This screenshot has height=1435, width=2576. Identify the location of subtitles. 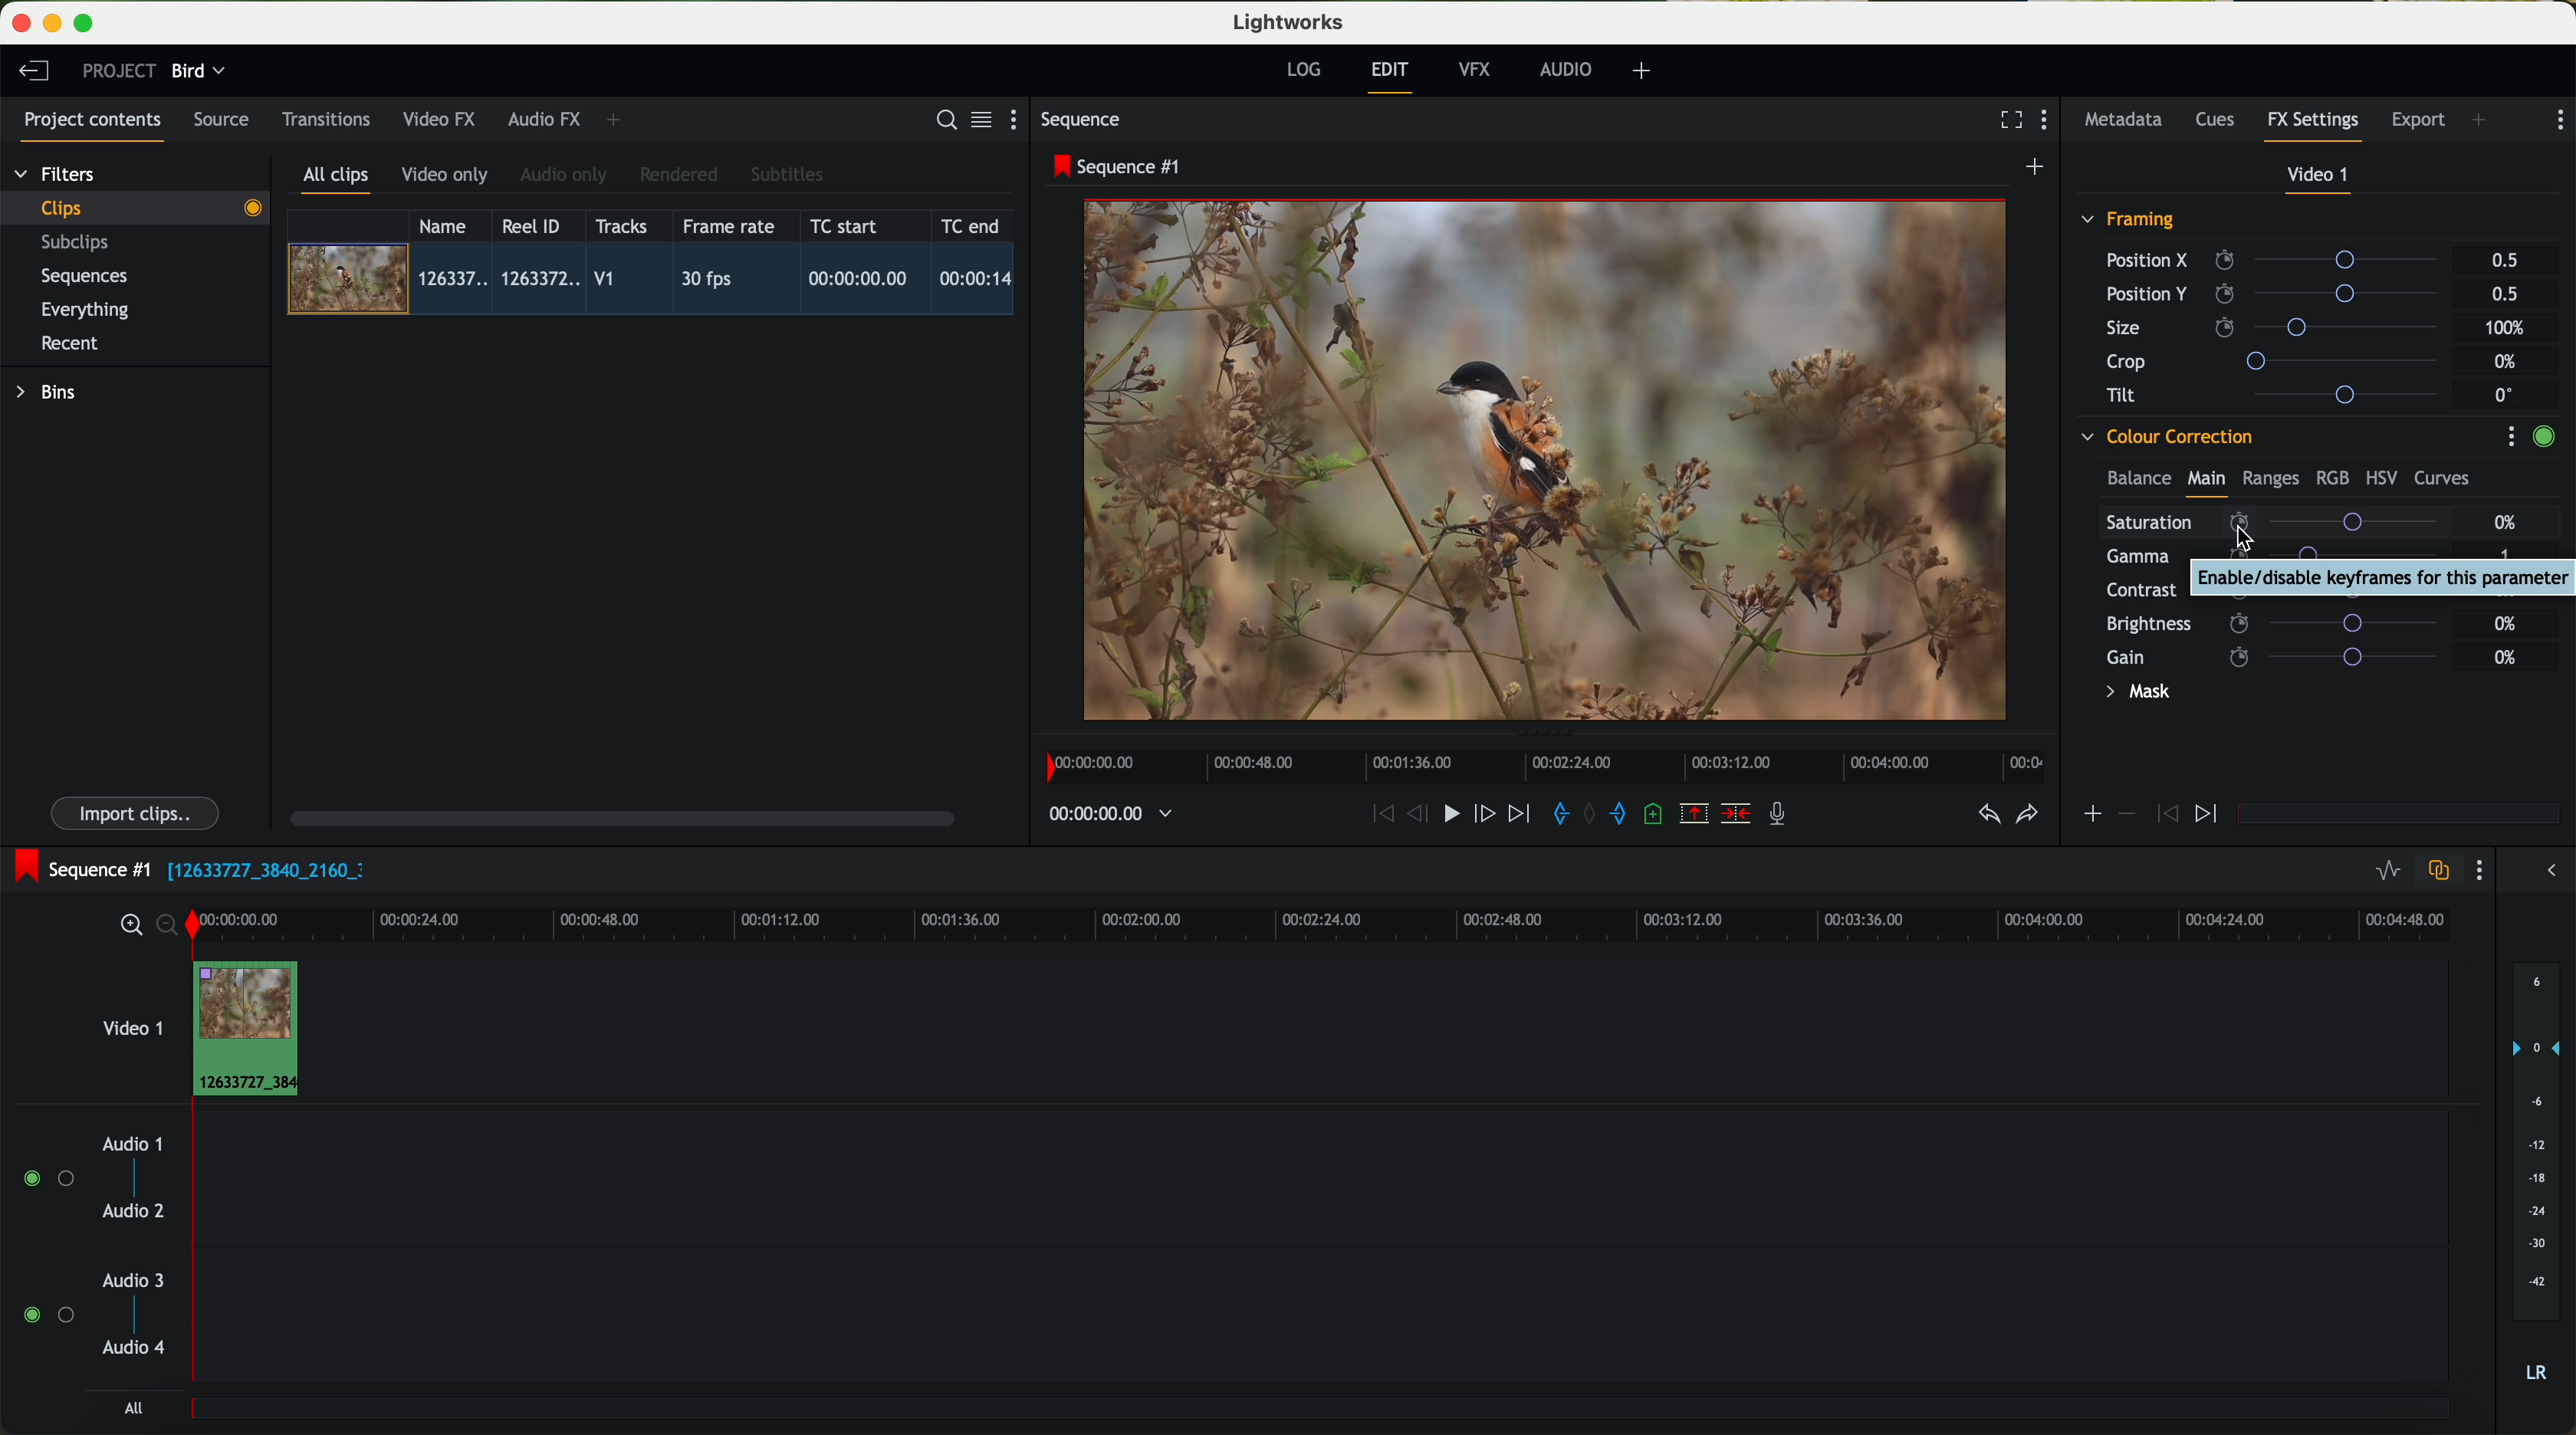
(784, 175).